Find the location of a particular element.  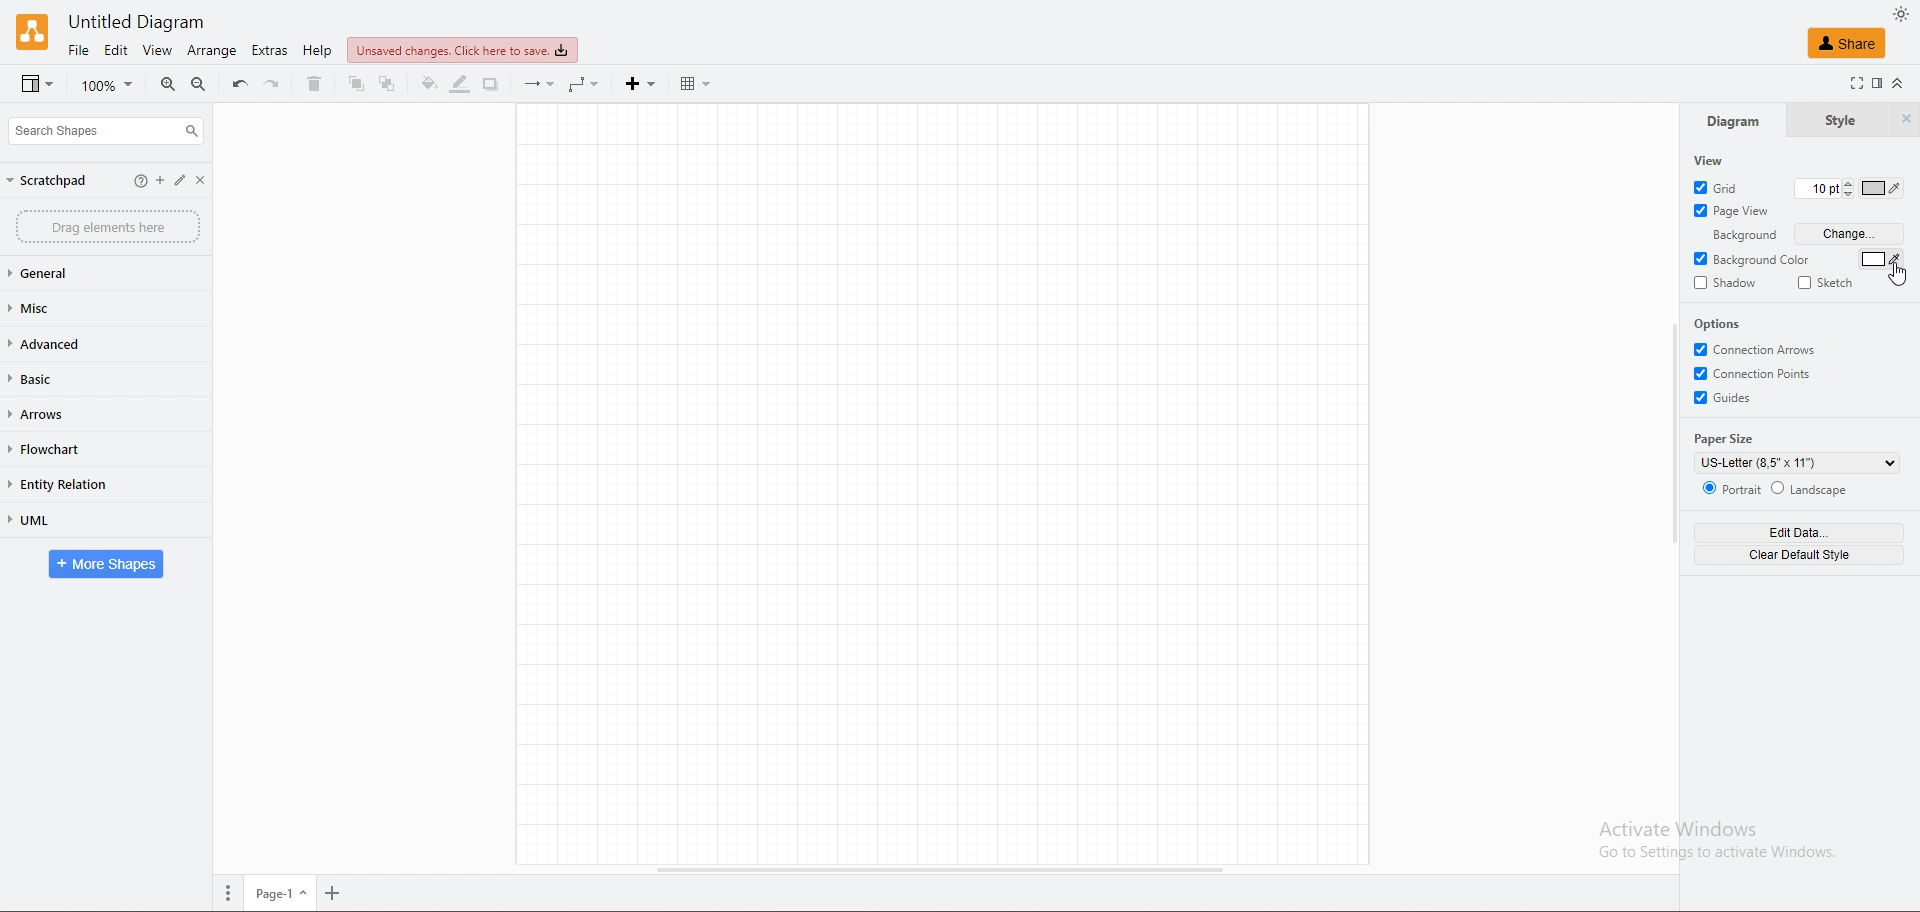

click to save is located at coordinates (462, 49).